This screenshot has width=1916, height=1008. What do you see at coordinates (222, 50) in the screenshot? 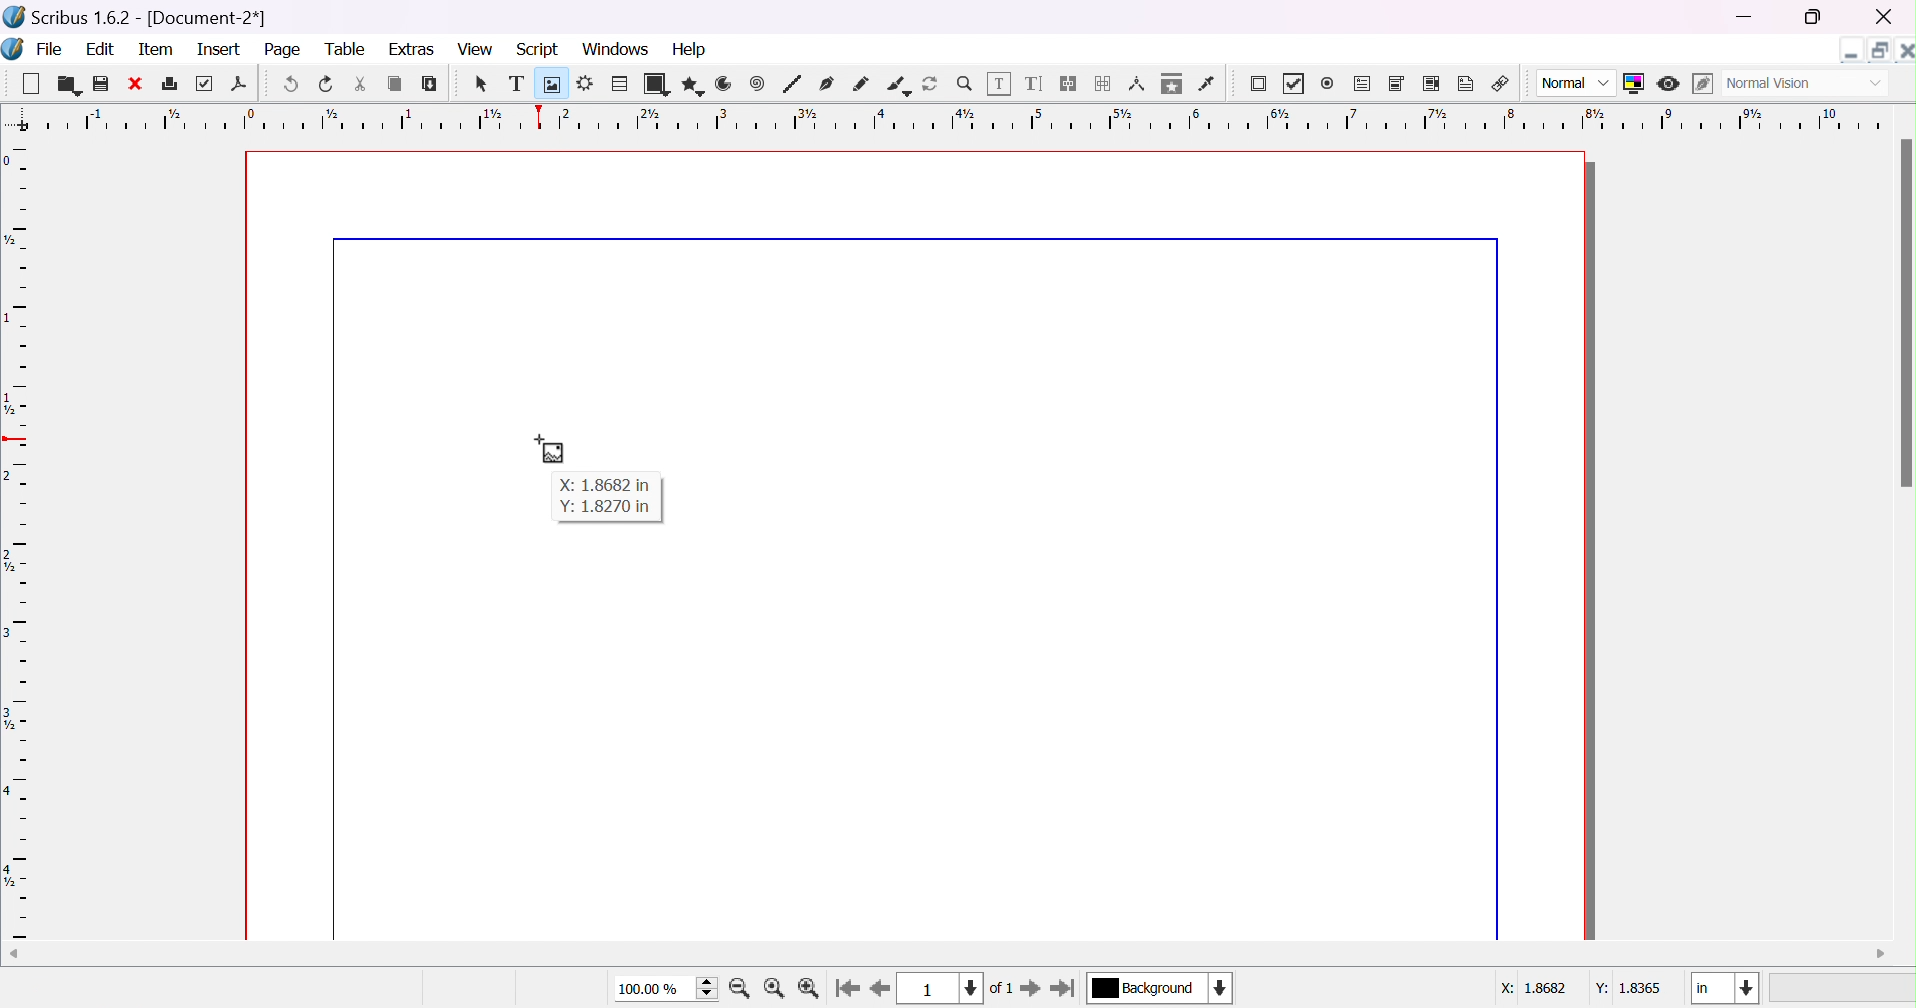
I see `insert` at bounding box center [222, 50].